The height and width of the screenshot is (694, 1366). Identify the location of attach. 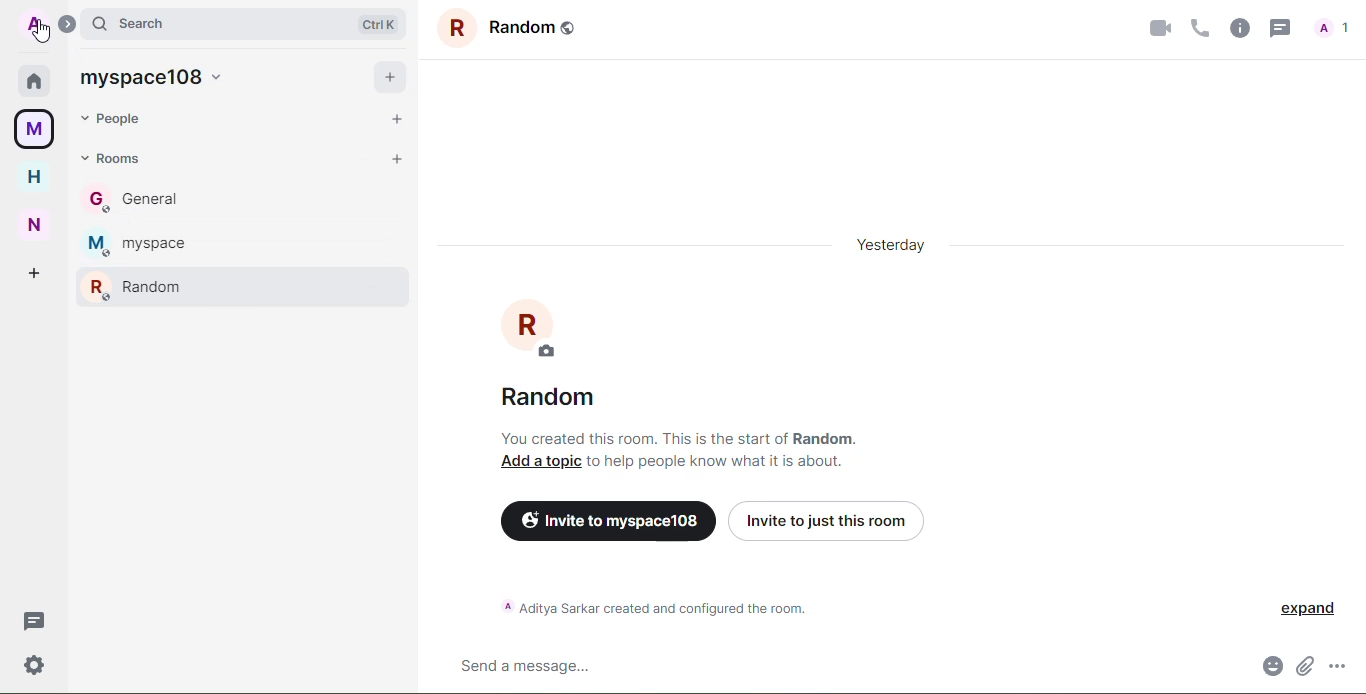
(1306, 662).